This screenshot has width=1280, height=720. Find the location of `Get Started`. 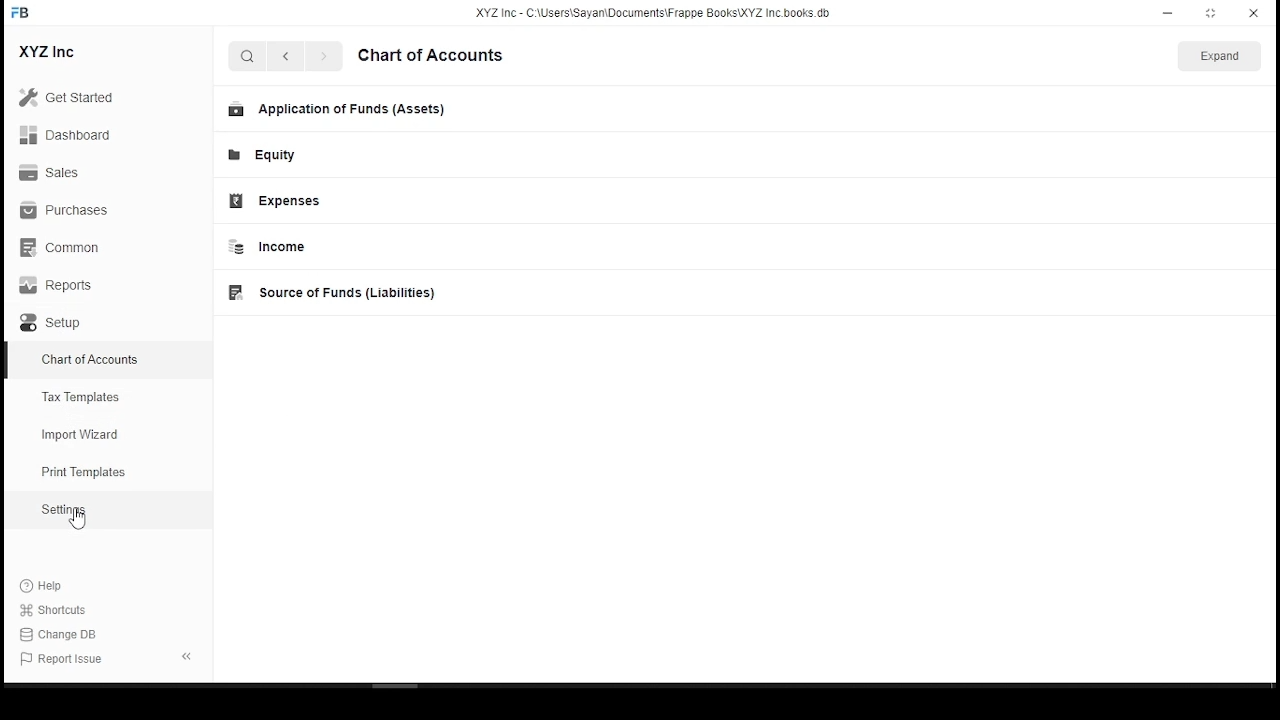

Get Started is located at coordinates (73, 97).